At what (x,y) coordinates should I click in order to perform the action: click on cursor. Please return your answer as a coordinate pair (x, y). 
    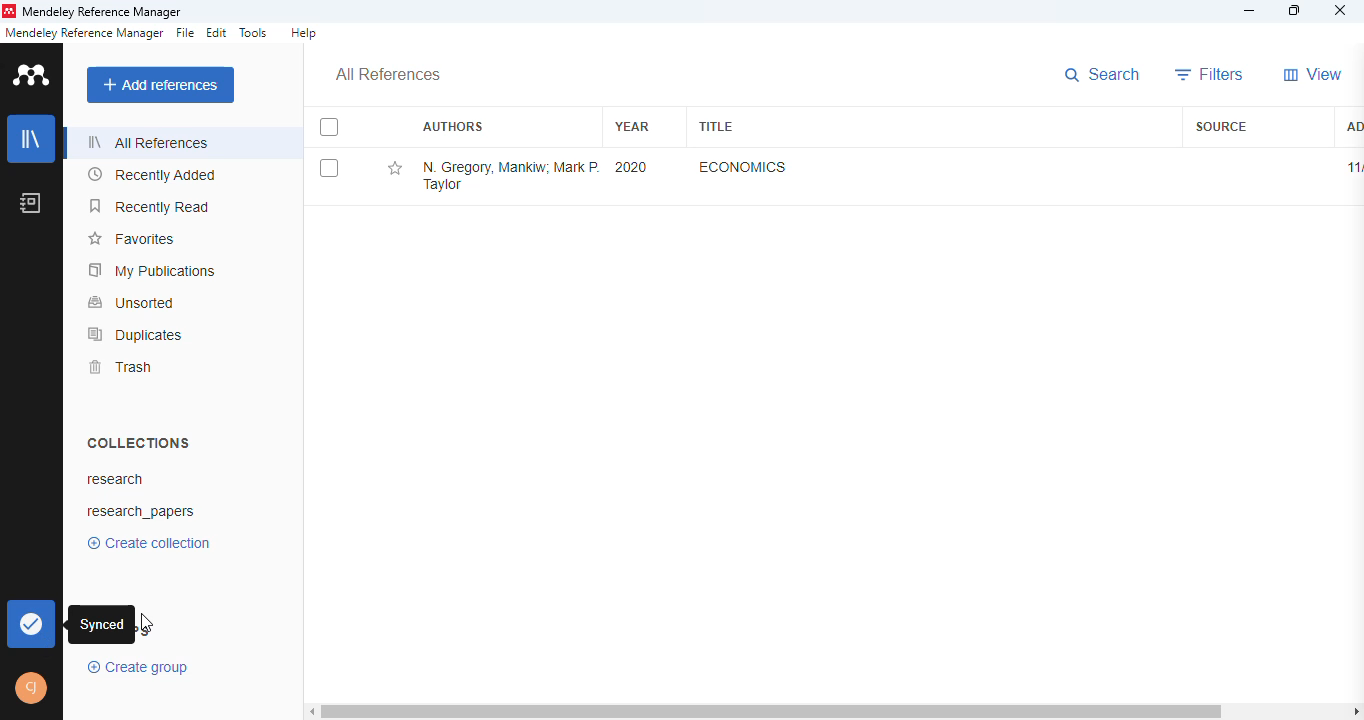
    Looking at the image, I should click on (147, 624).